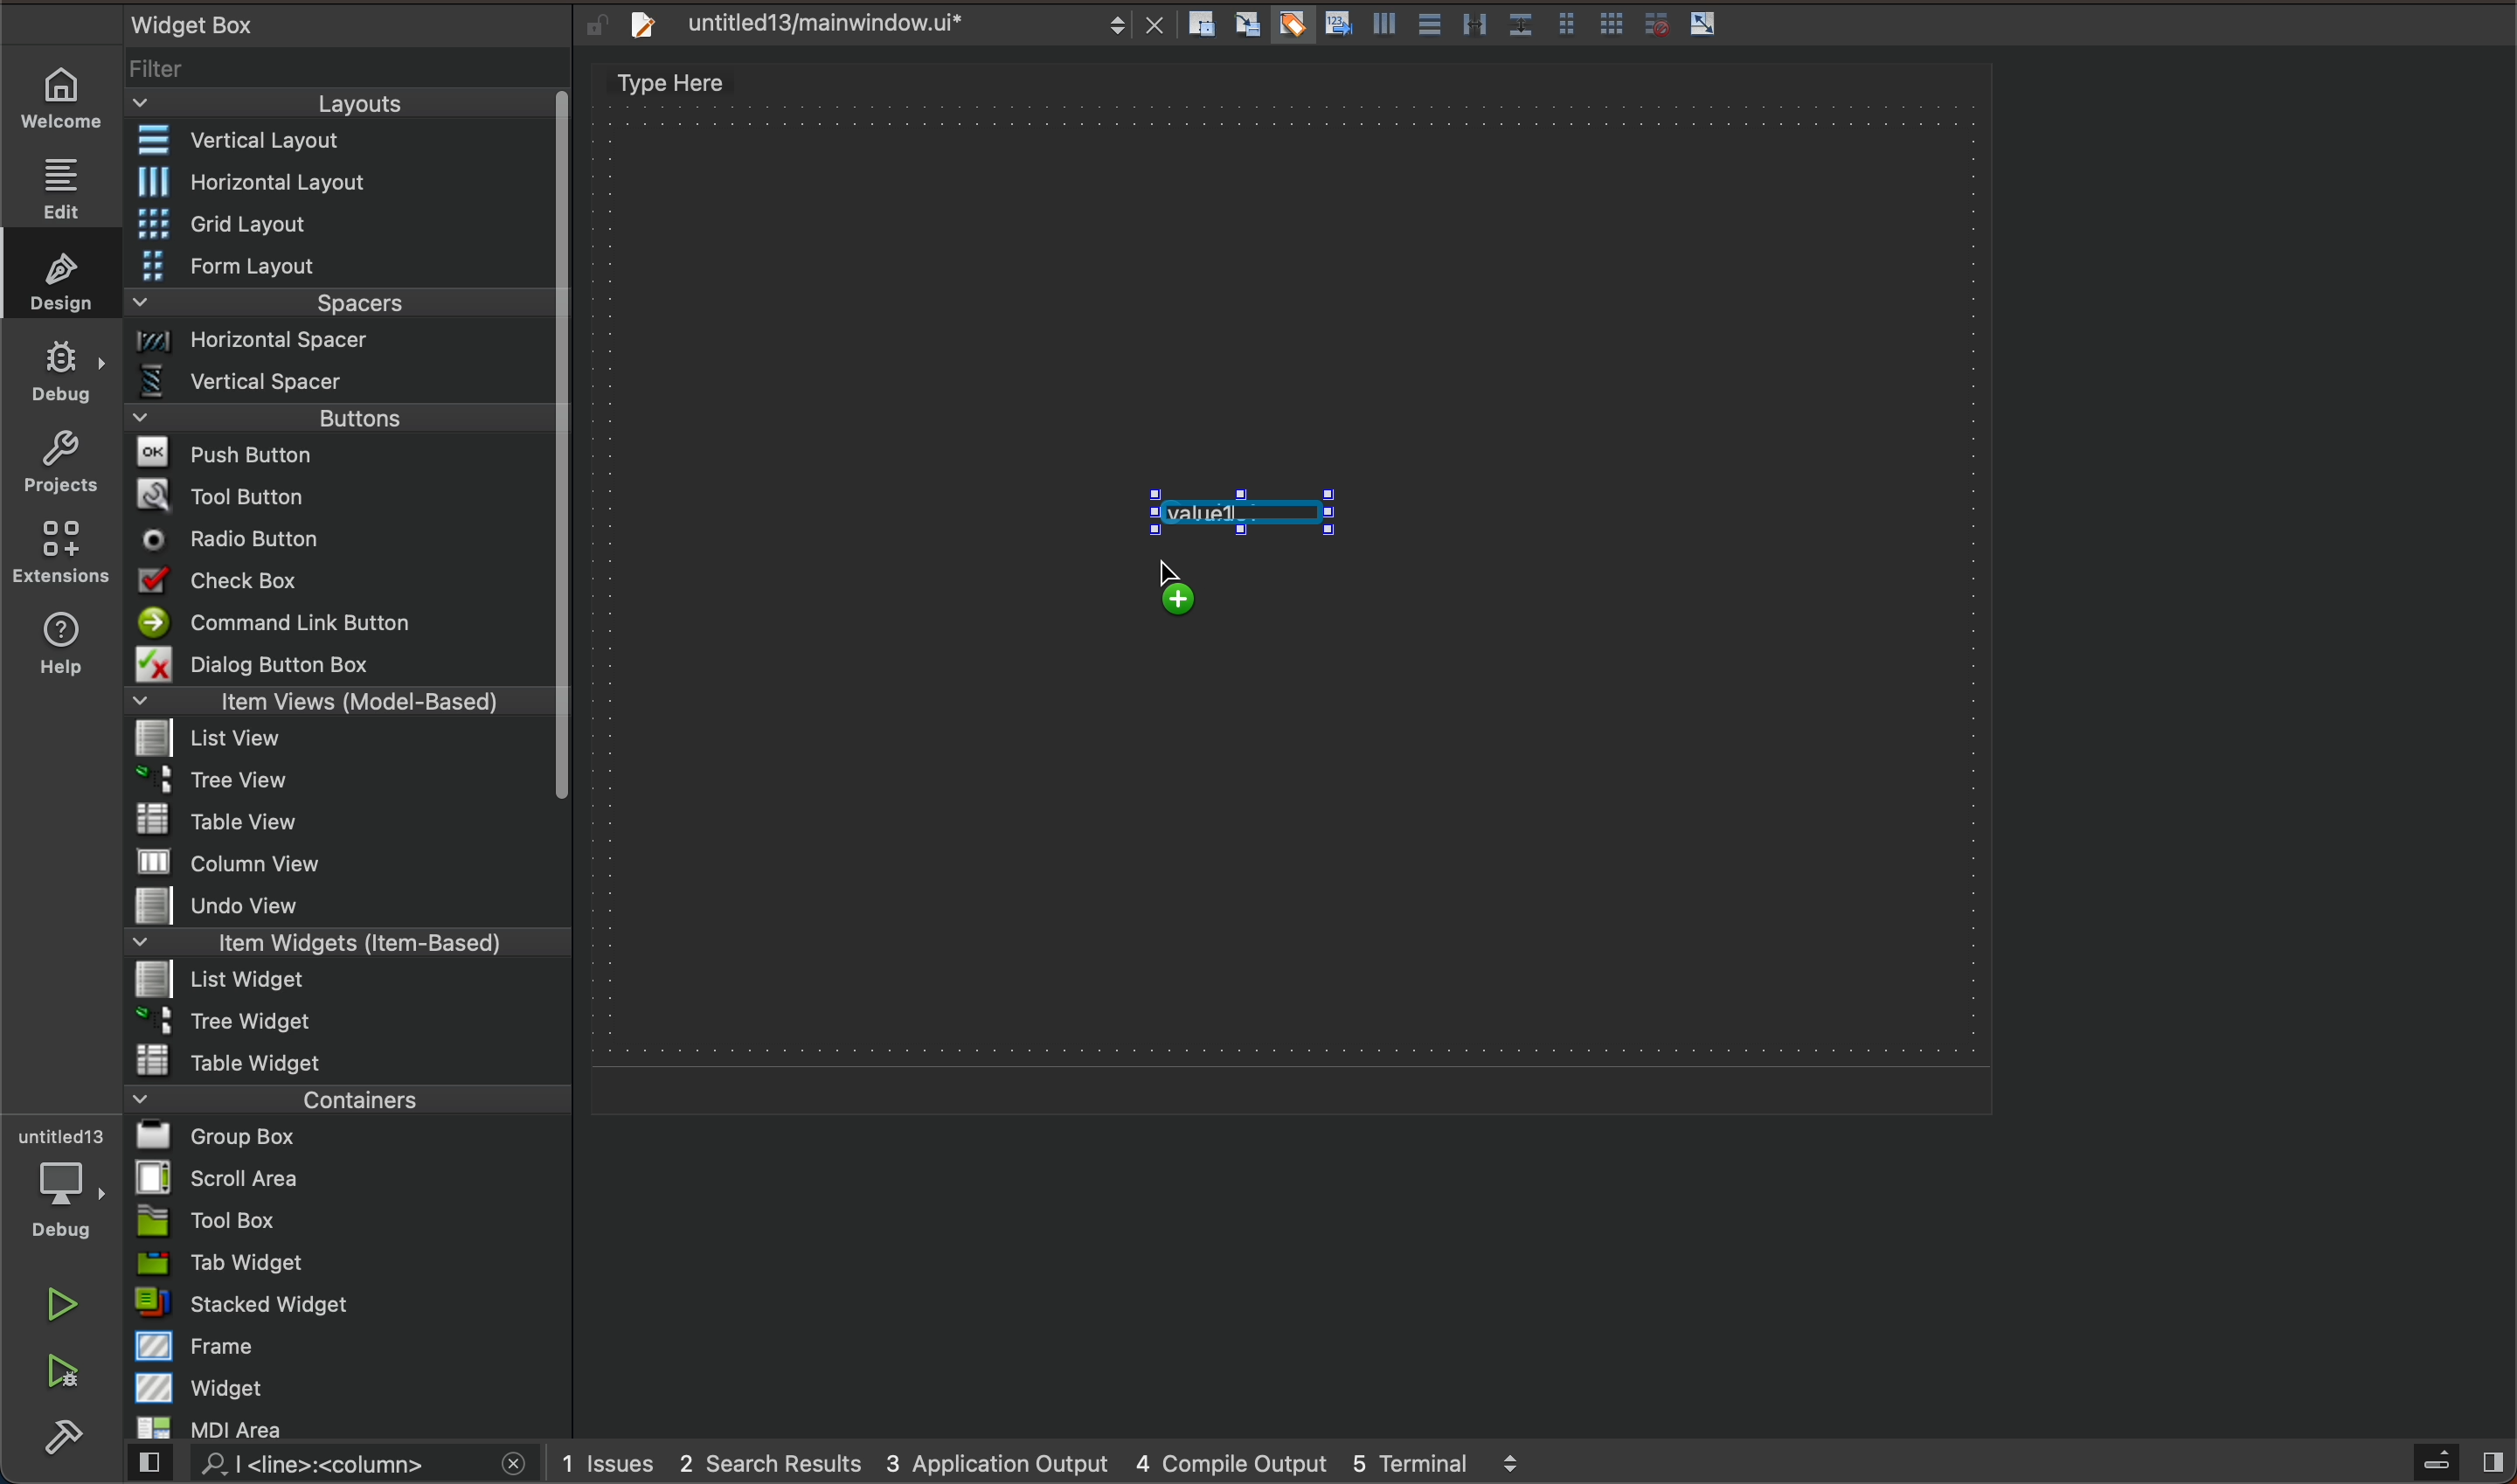 The height and width of the screenshot is (1484, 2517). Describe the element at coordinates (340, 457) in the screenshot. I see `push button` at that location.